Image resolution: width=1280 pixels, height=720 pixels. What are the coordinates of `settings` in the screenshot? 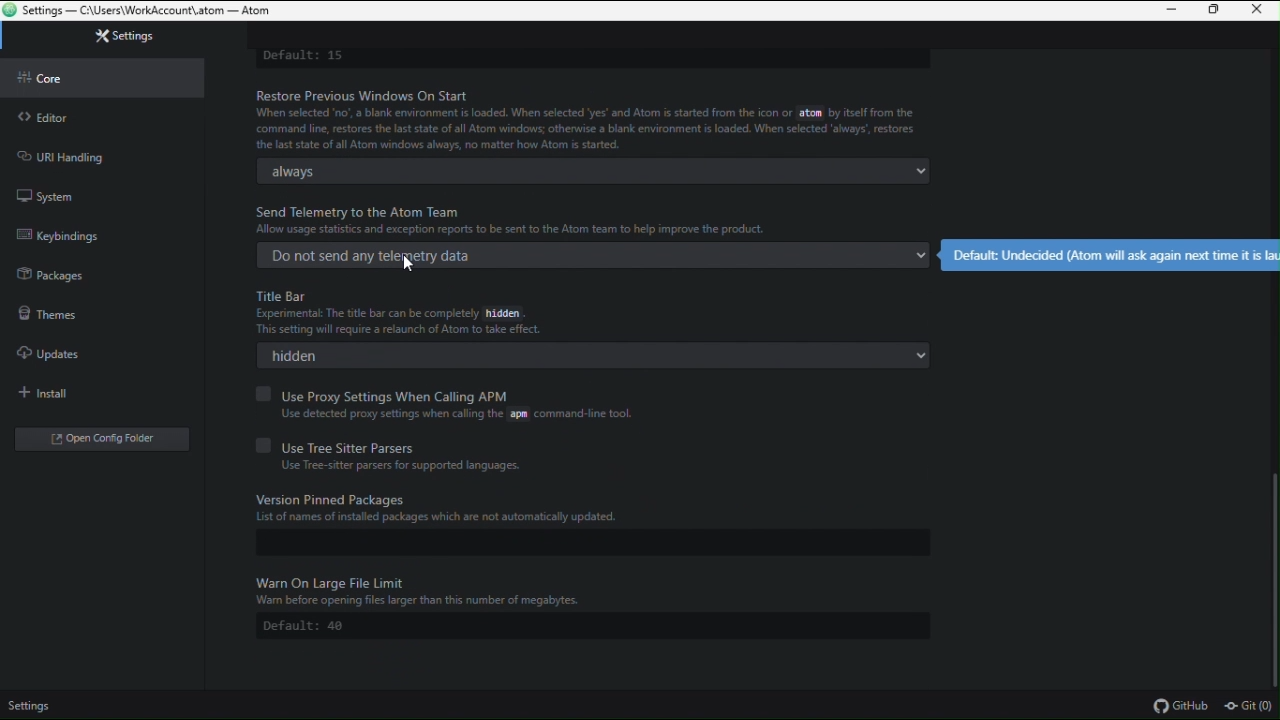 It's located at (36, 707).